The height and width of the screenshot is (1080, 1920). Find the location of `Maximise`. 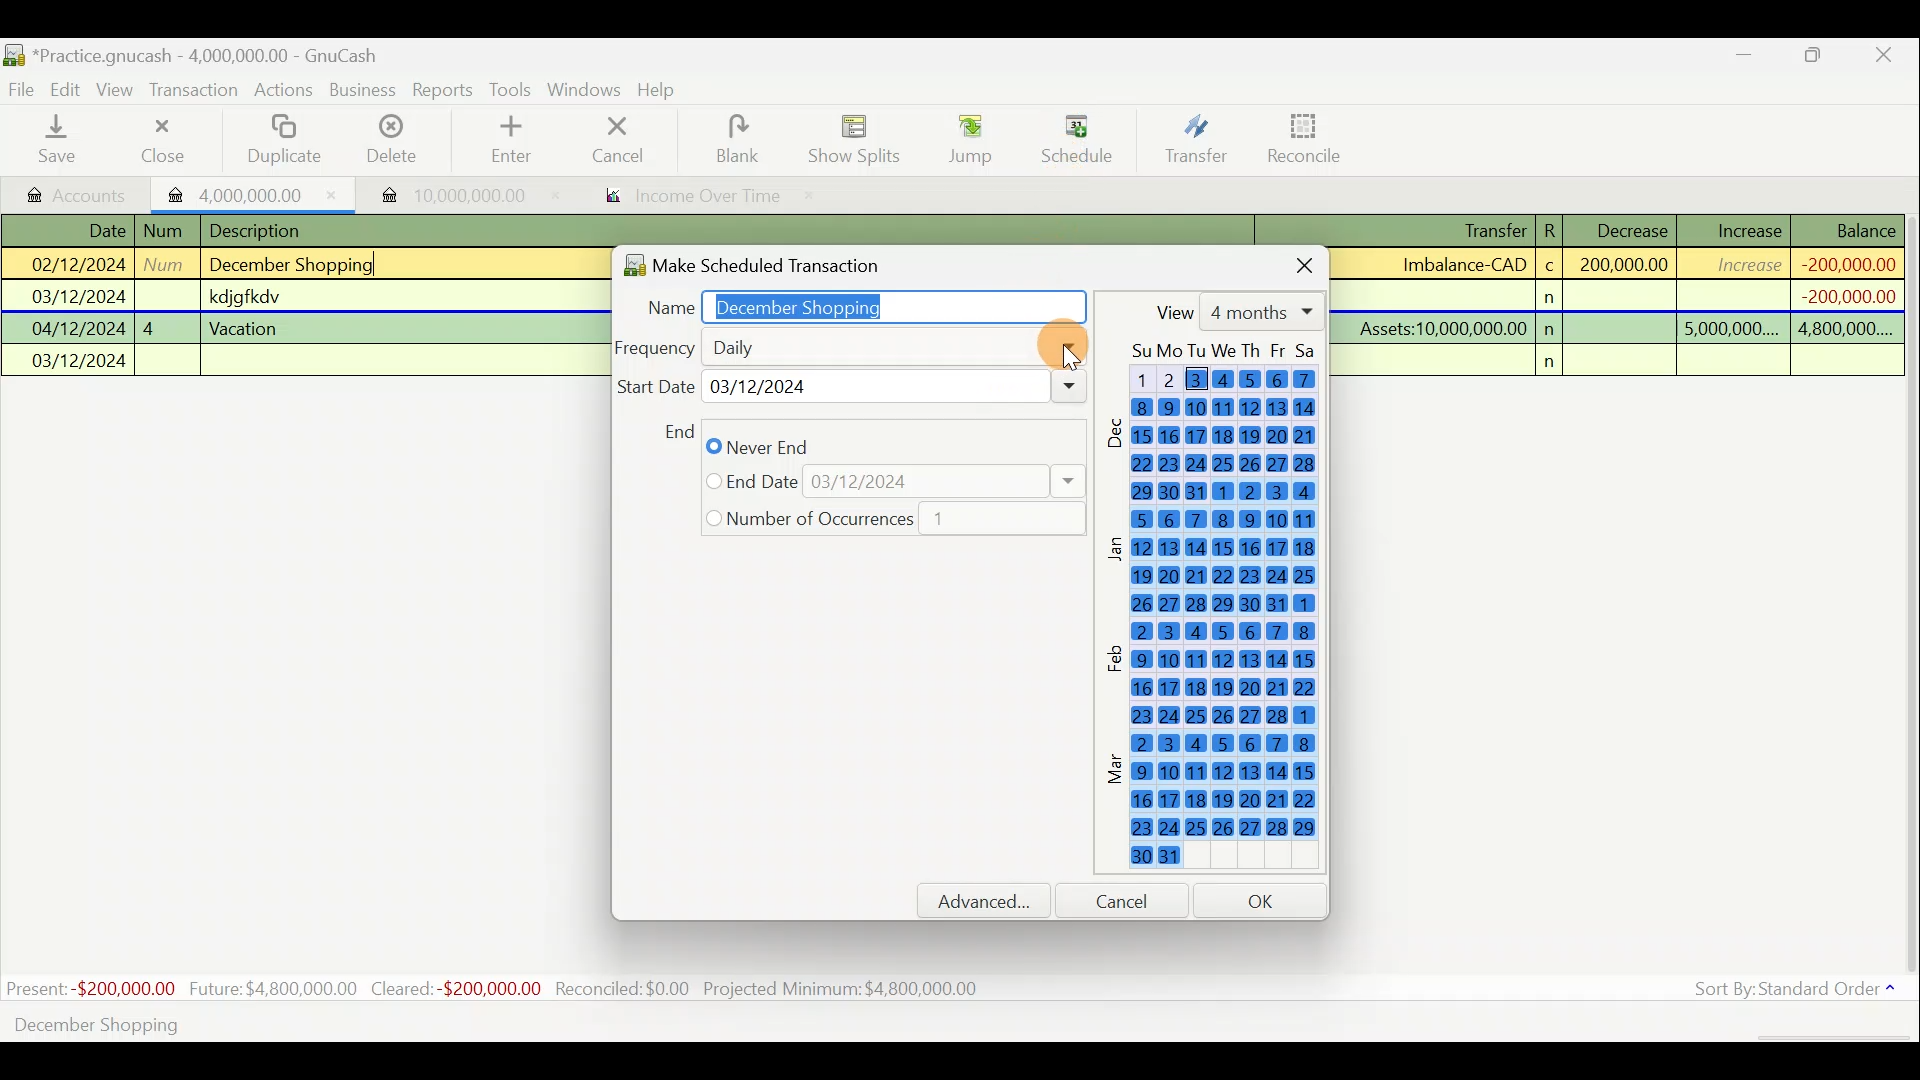

Maximise is located at coordinates (1815, 58).